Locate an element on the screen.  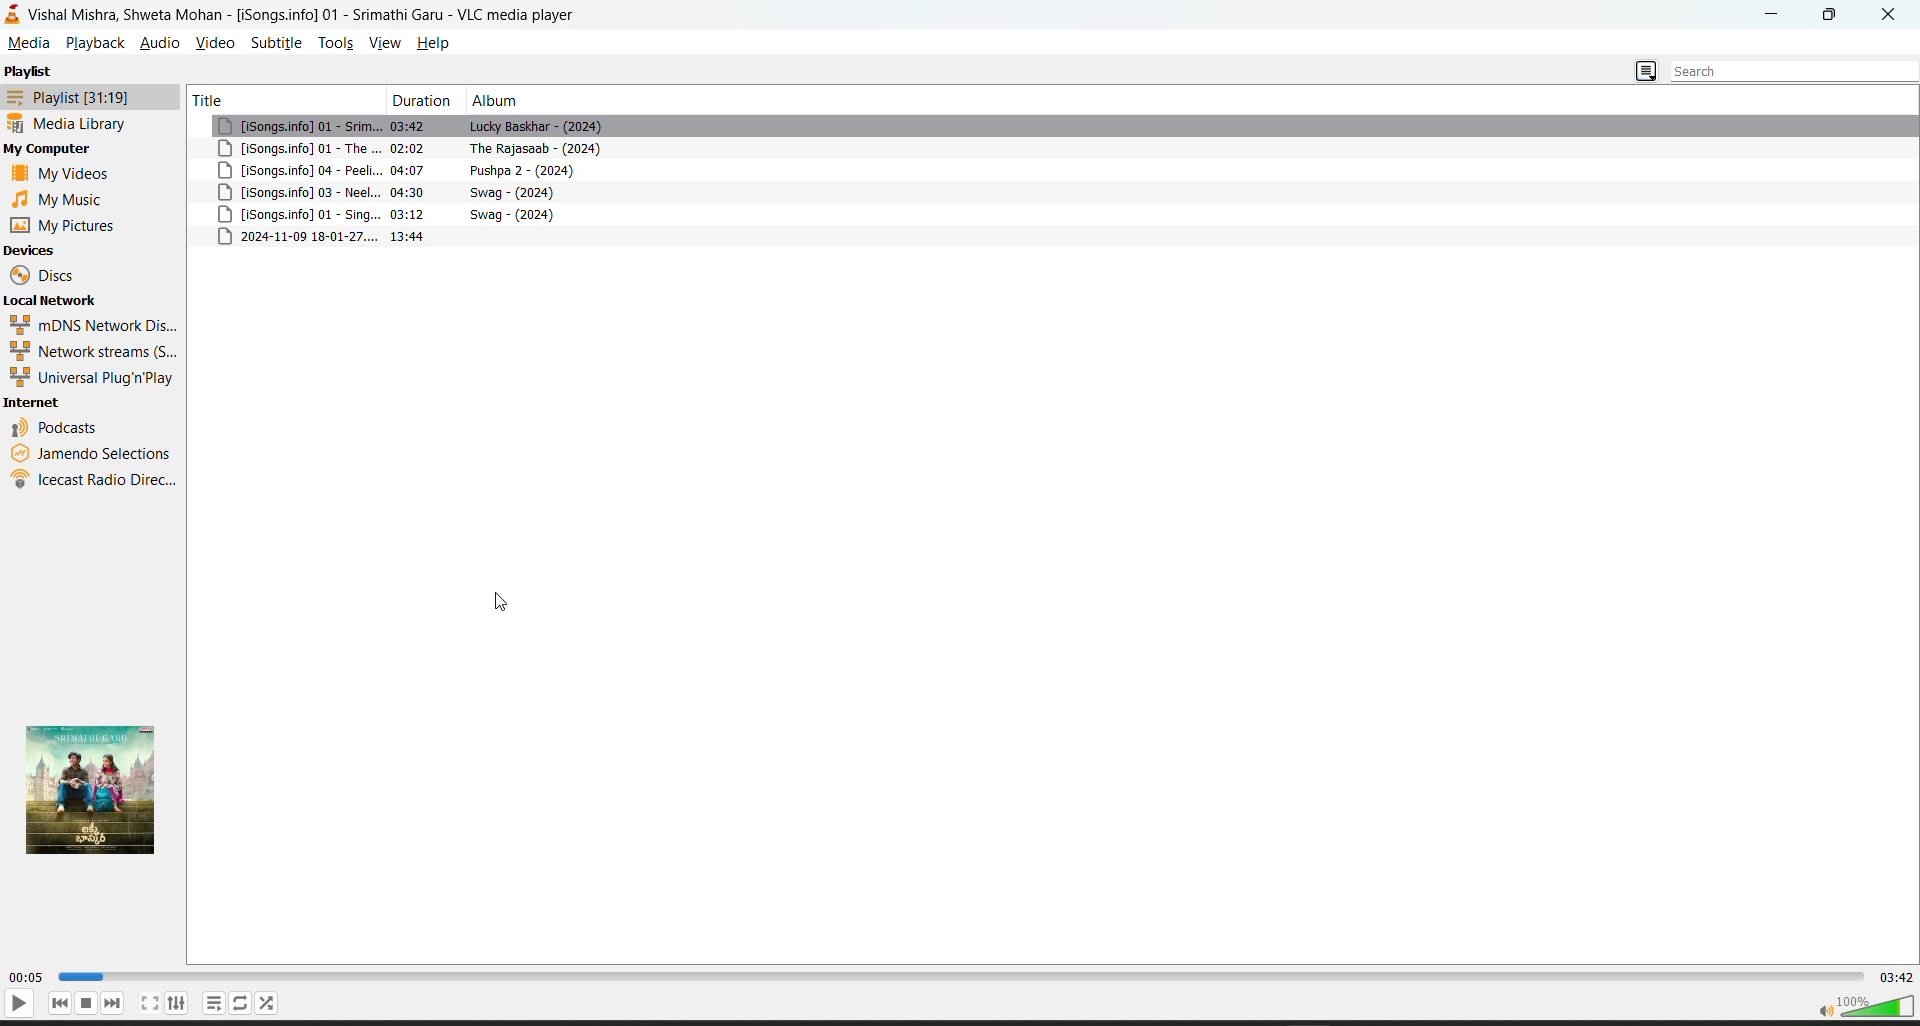
03:42 is located at coordinates (412, 124).